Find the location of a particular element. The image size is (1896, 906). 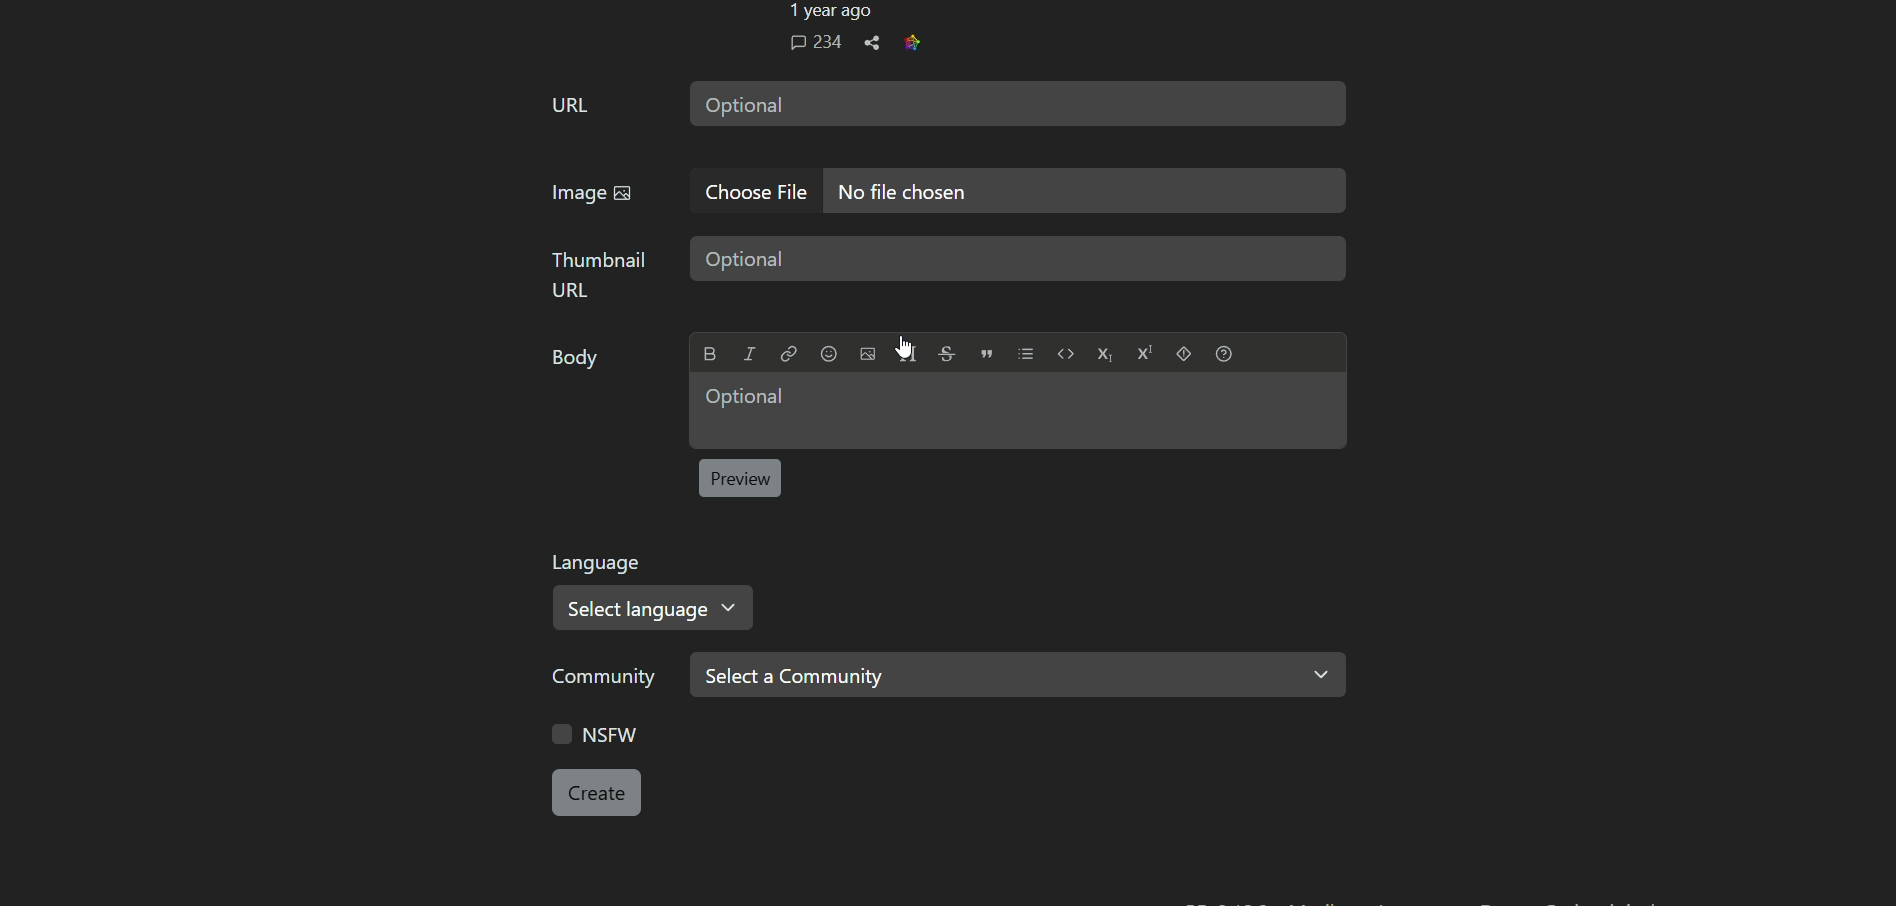

Comments is located at coordinates (815, 42).